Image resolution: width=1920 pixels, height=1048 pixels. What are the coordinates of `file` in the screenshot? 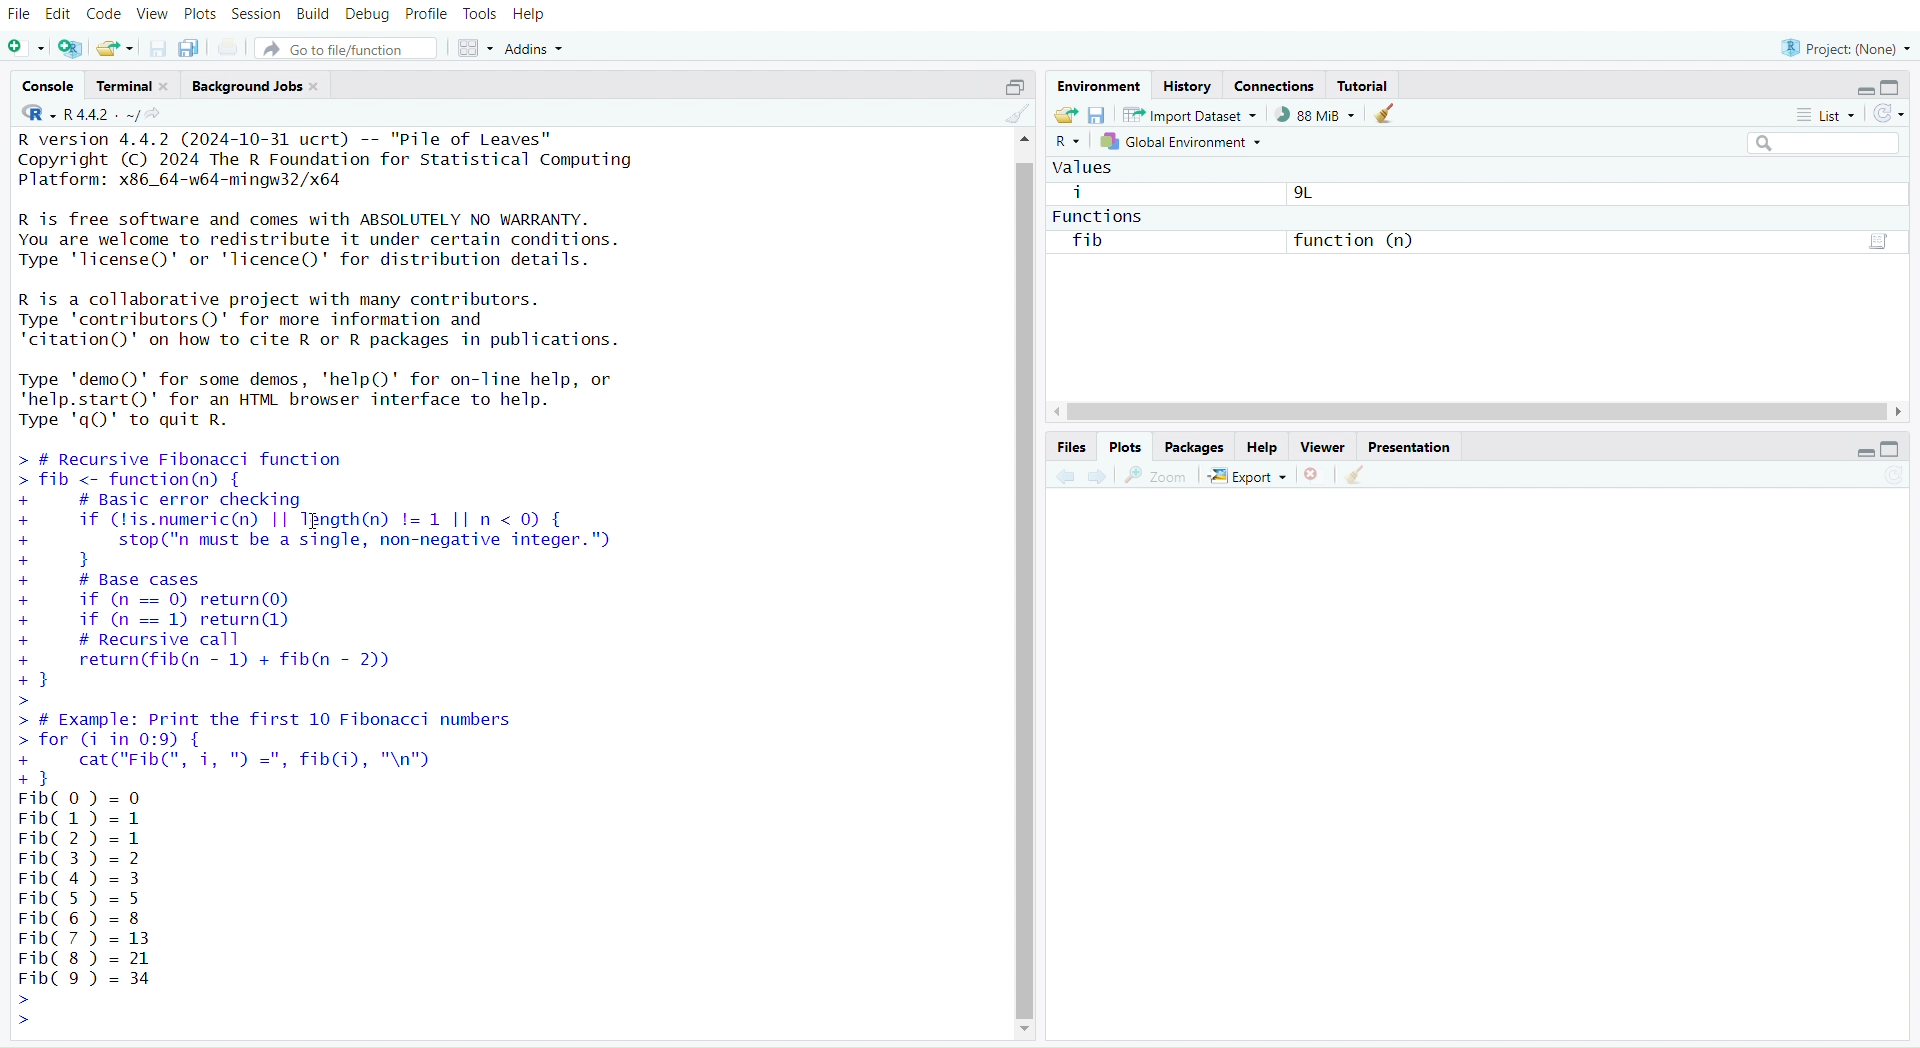 It's located at (20, 16).